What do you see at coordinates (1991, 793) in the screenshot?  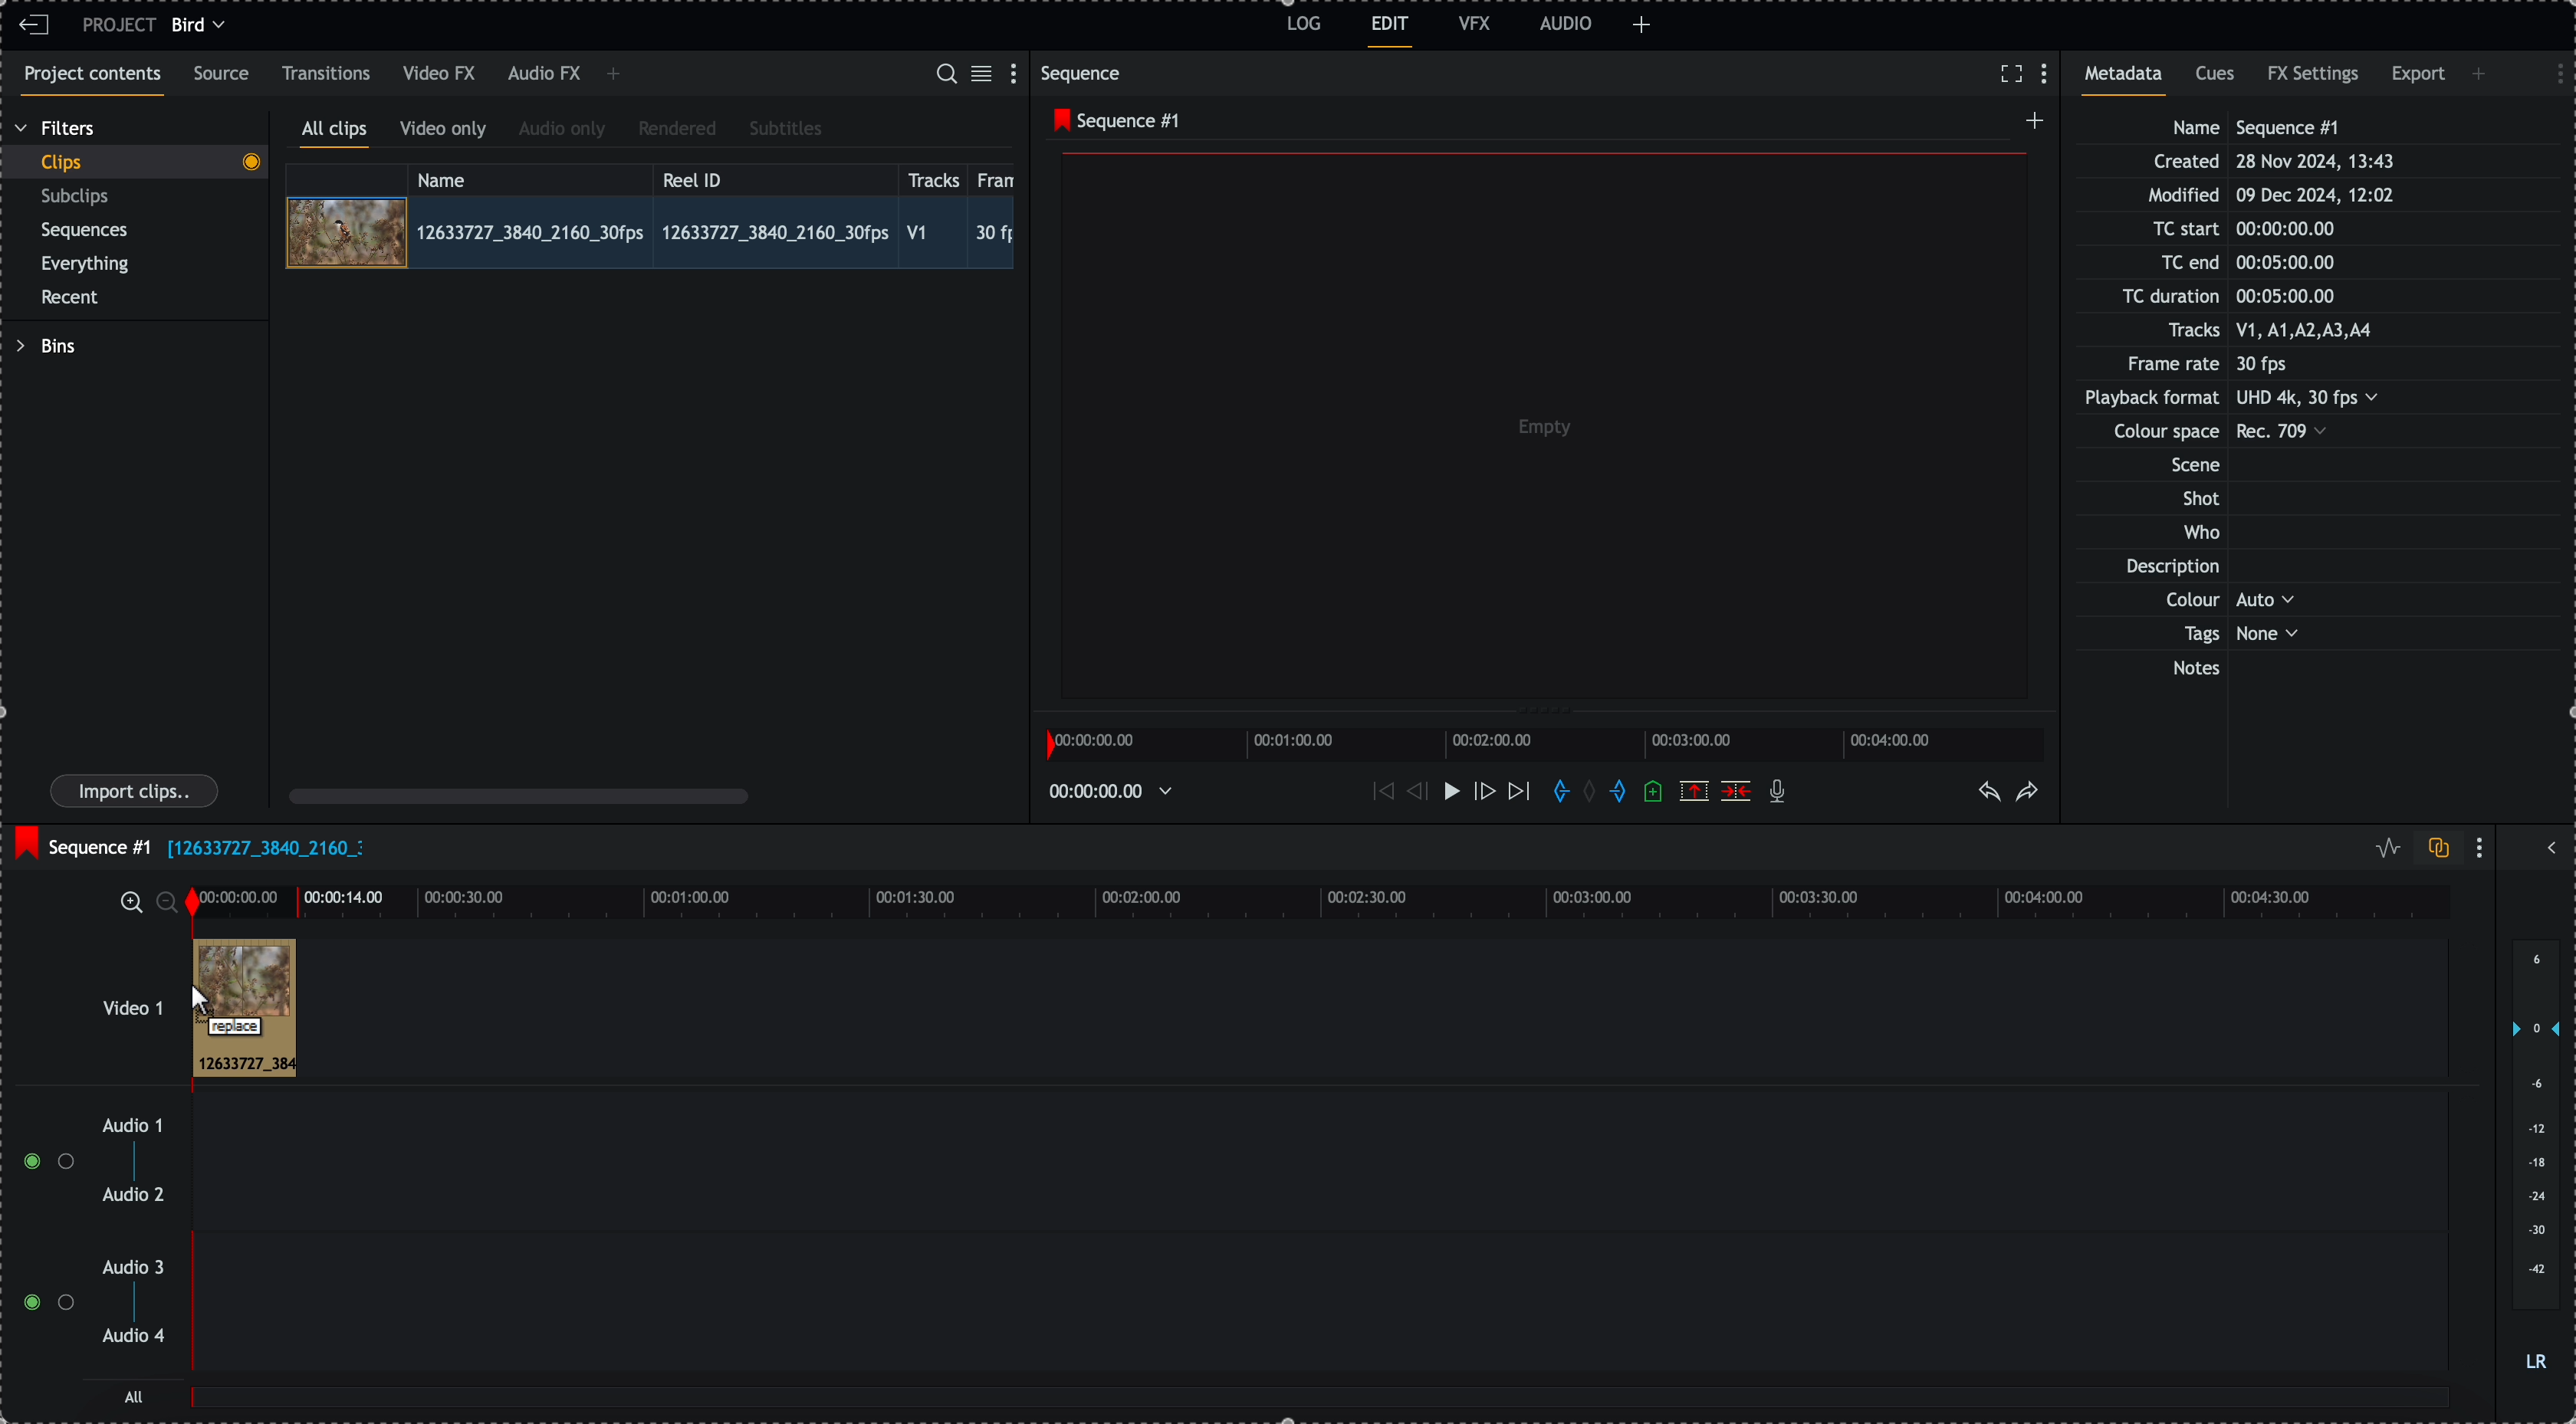 I see `undo` at bounding box center [1991, 793].